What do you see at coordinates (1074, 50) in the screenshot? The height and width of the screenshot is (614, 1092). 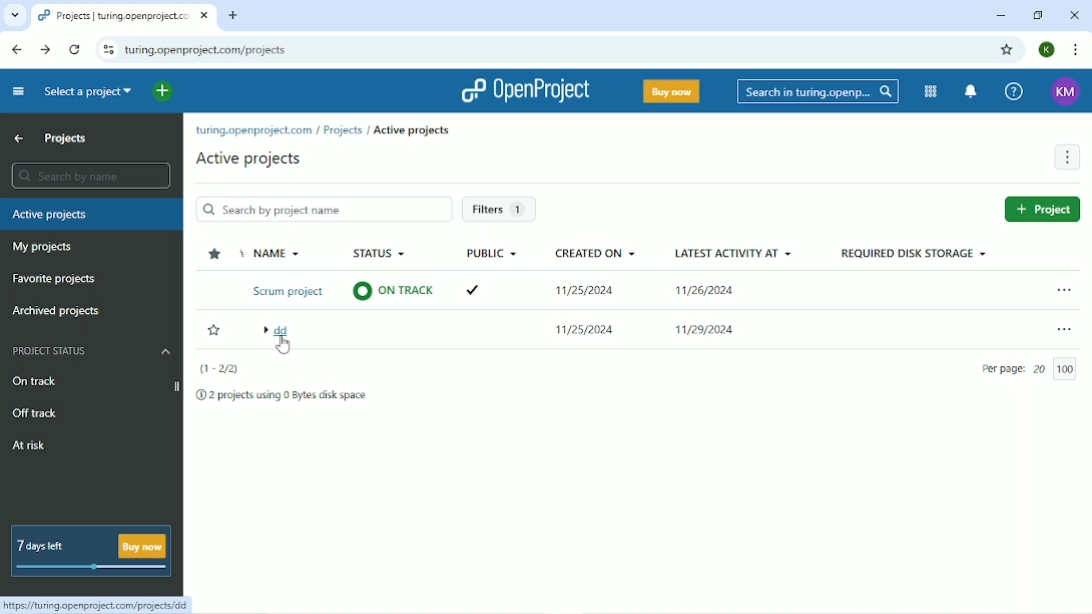 I see `Customize and control google chrome` at bounding box center [1074, 50].